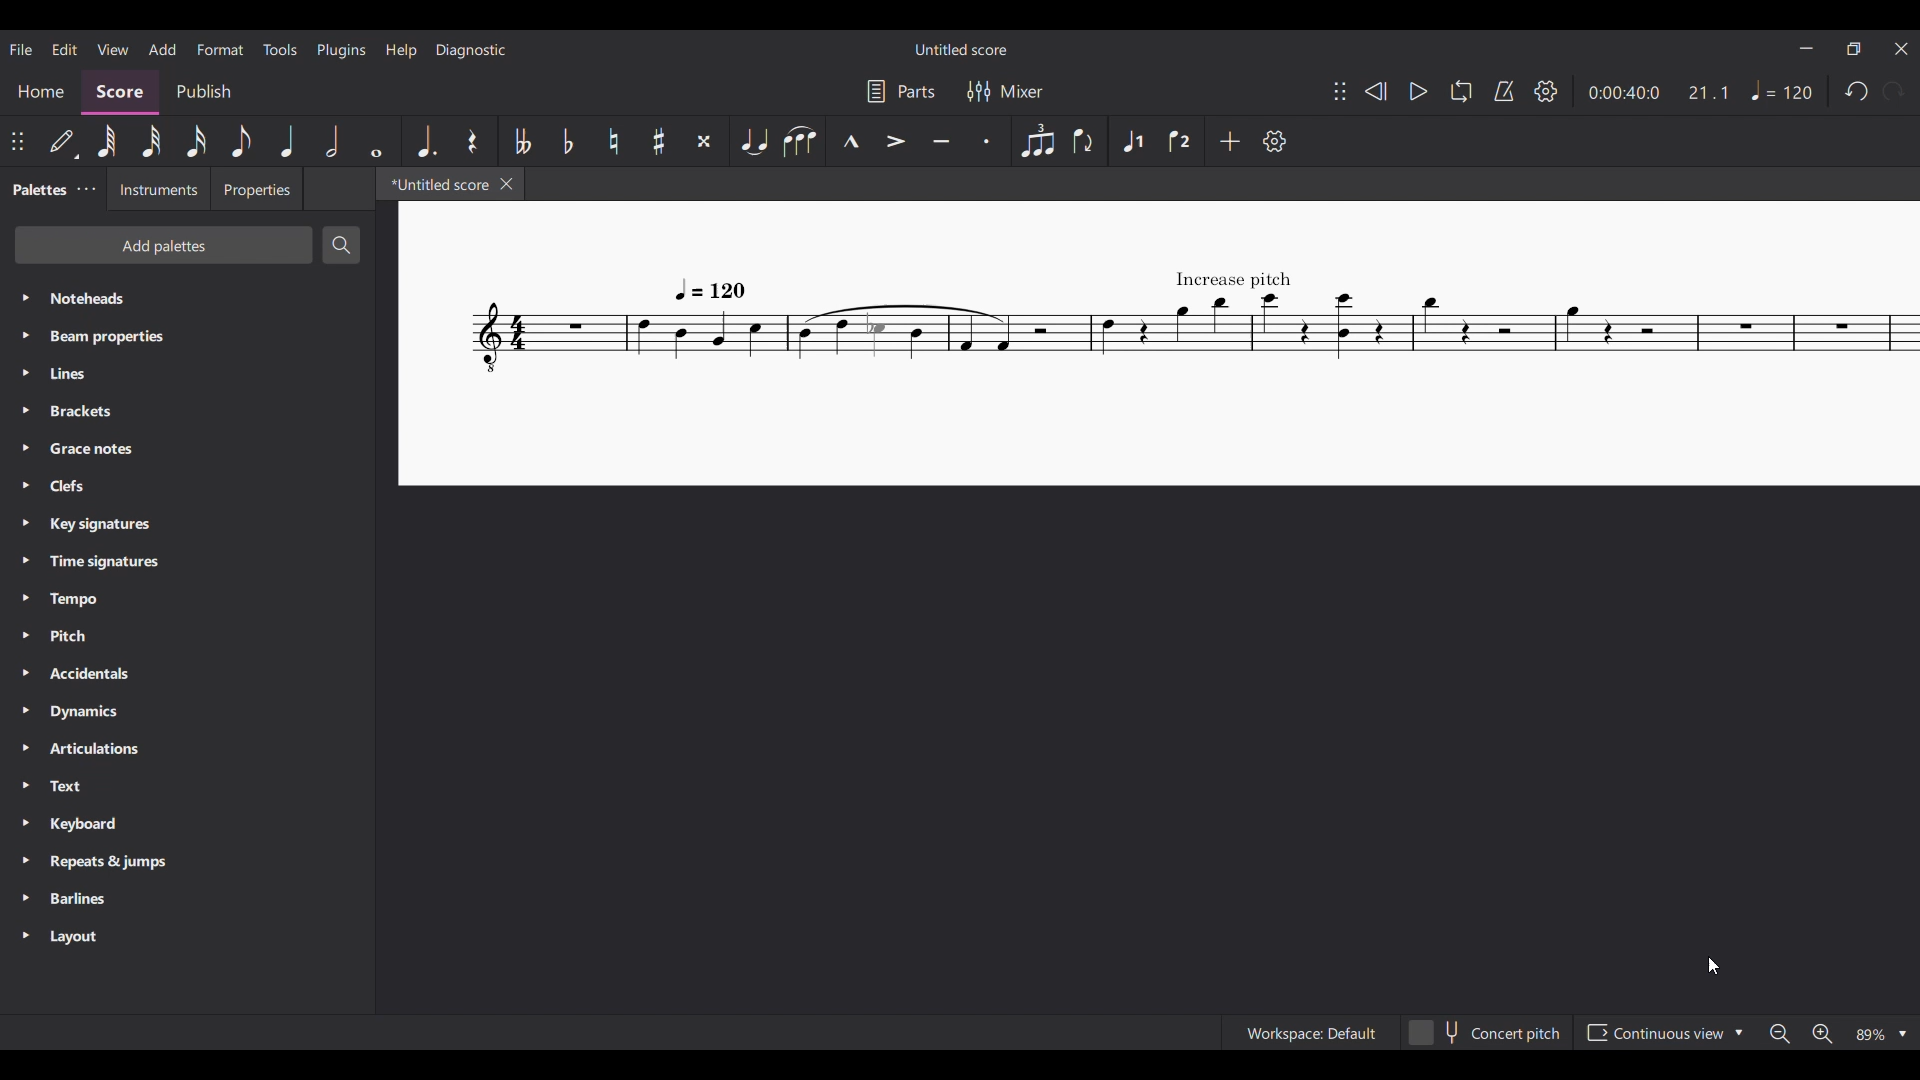 The image size is (1920, 1080). Describe the element at coordinates (1230, 142) in the screenshot. I see `Add` at that location.